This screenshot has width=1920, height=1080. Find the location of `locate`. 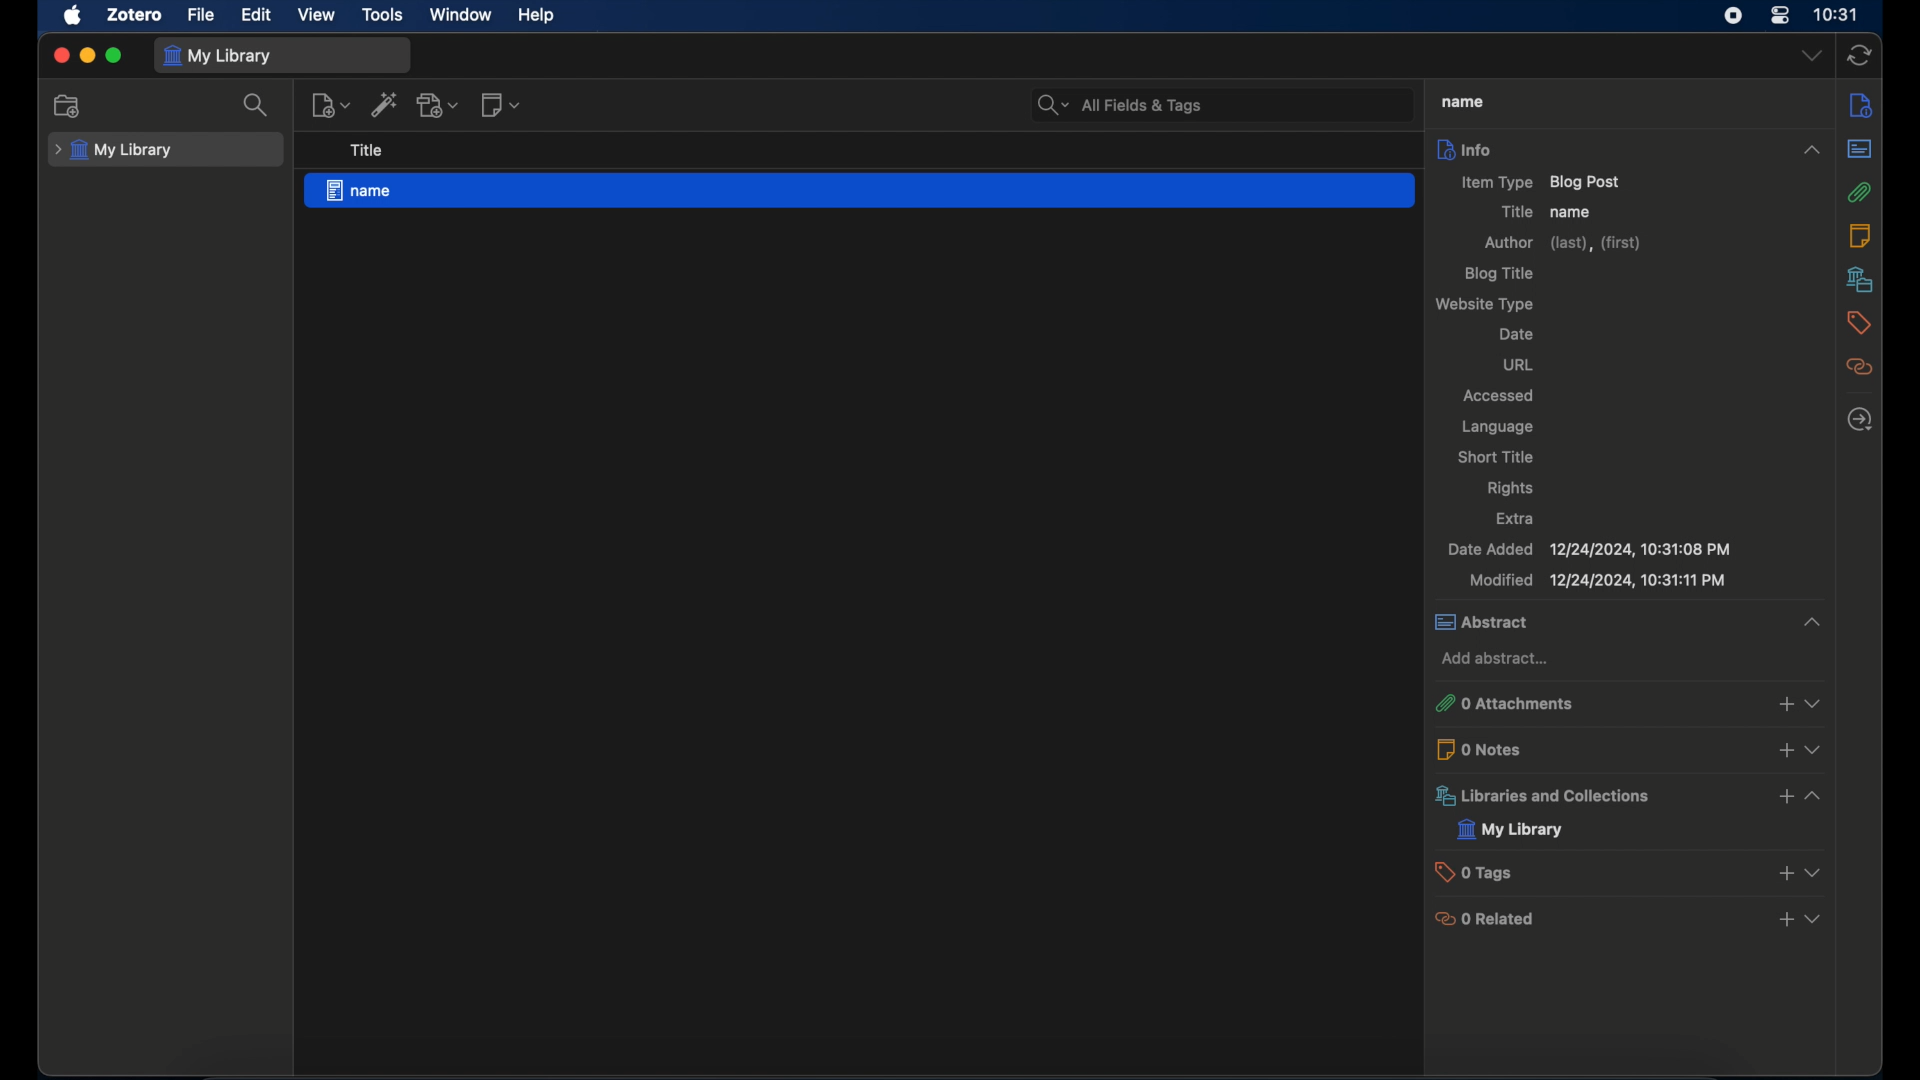

locate is located at coordinates (1858, 419).